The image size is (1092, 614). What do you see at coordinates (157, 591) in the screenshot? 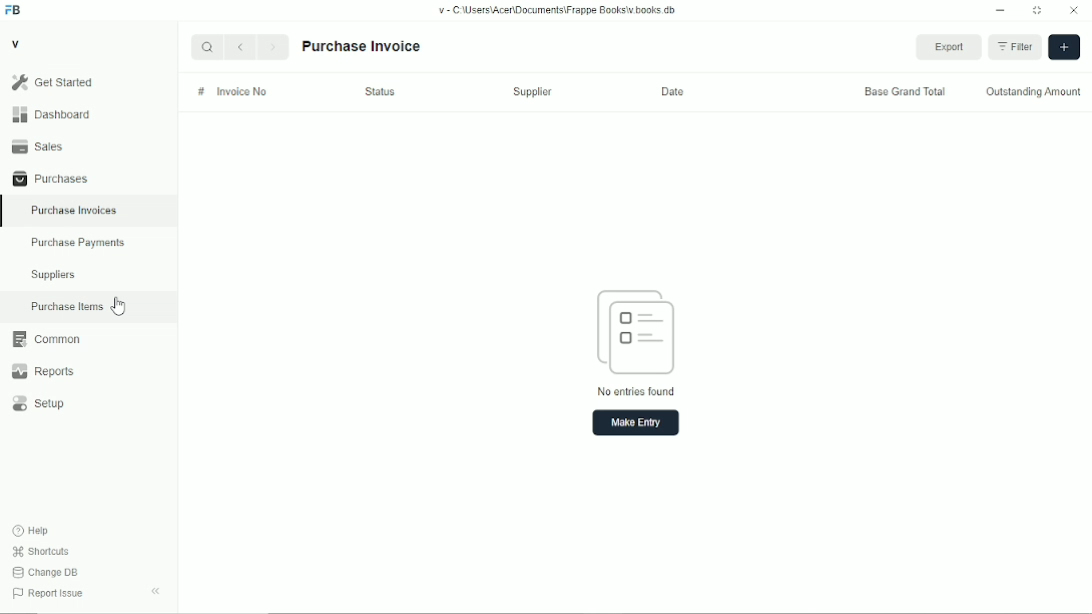
I see `toggle sidebar` at bounding box center [157, 591].